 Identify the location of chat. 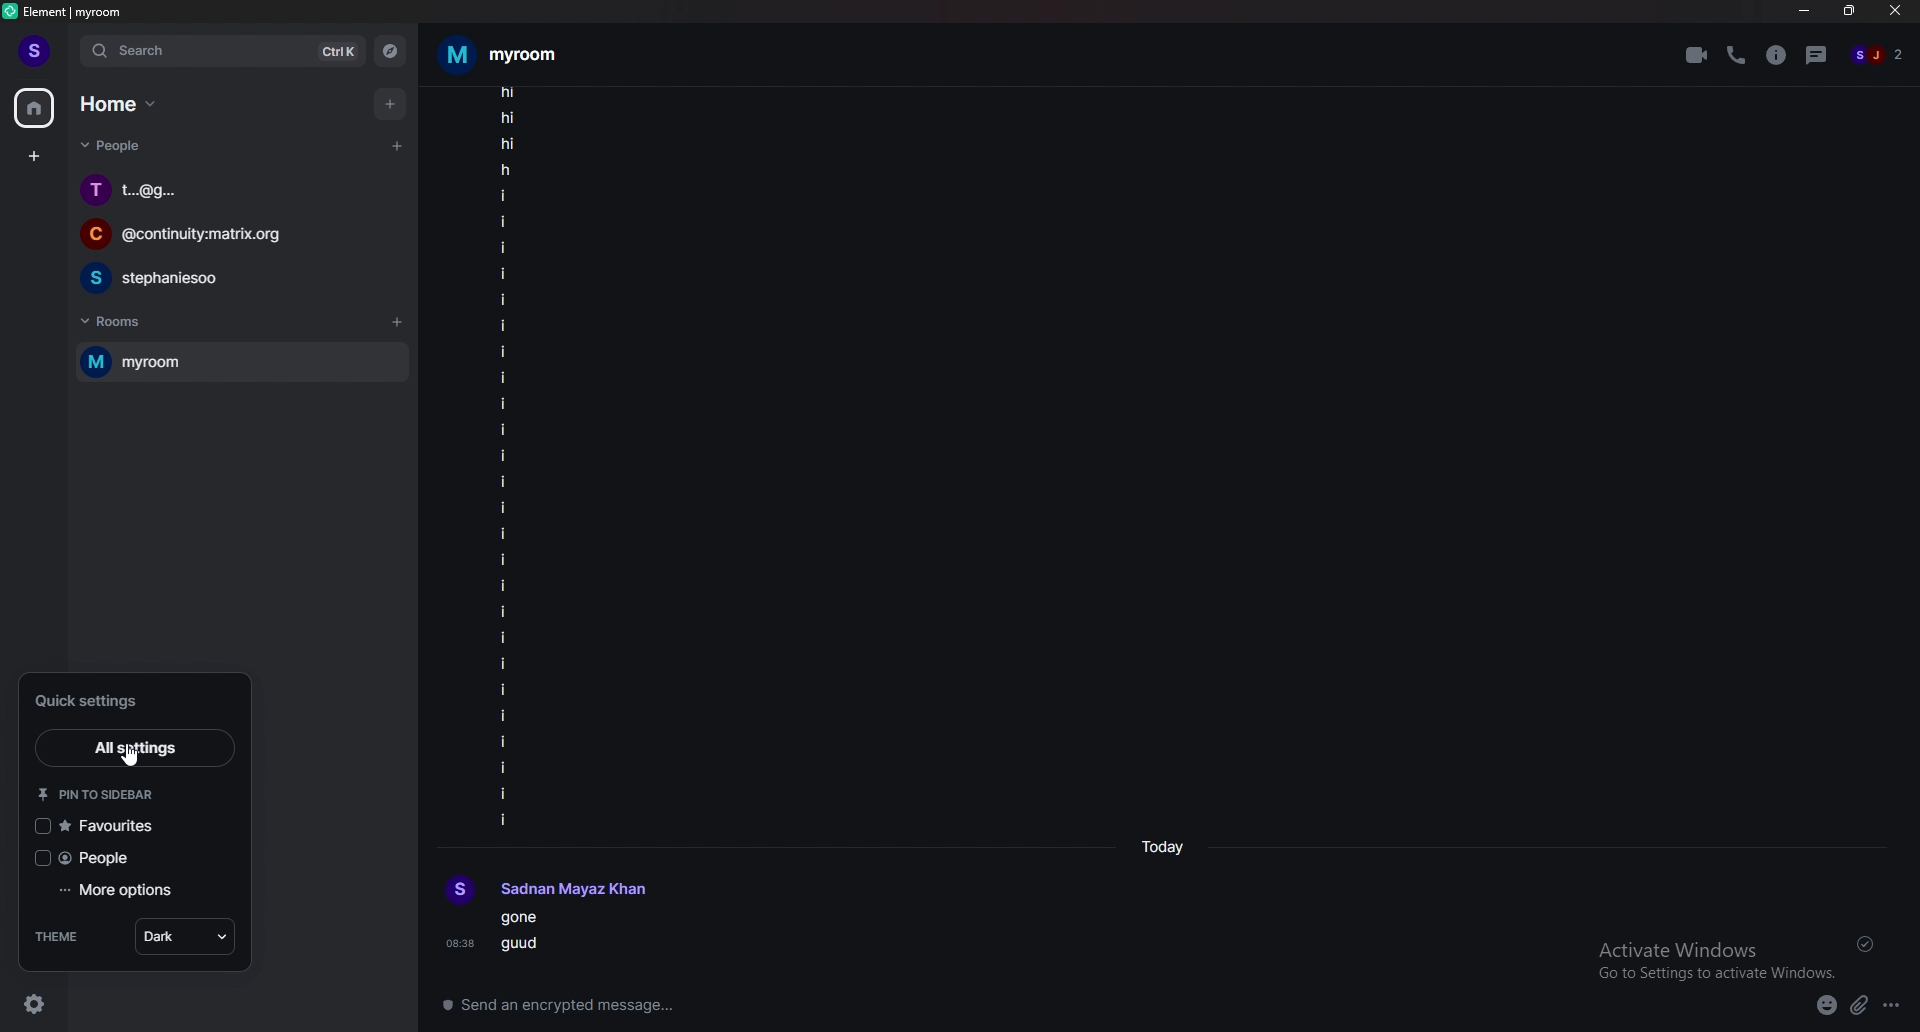
(230, 236).